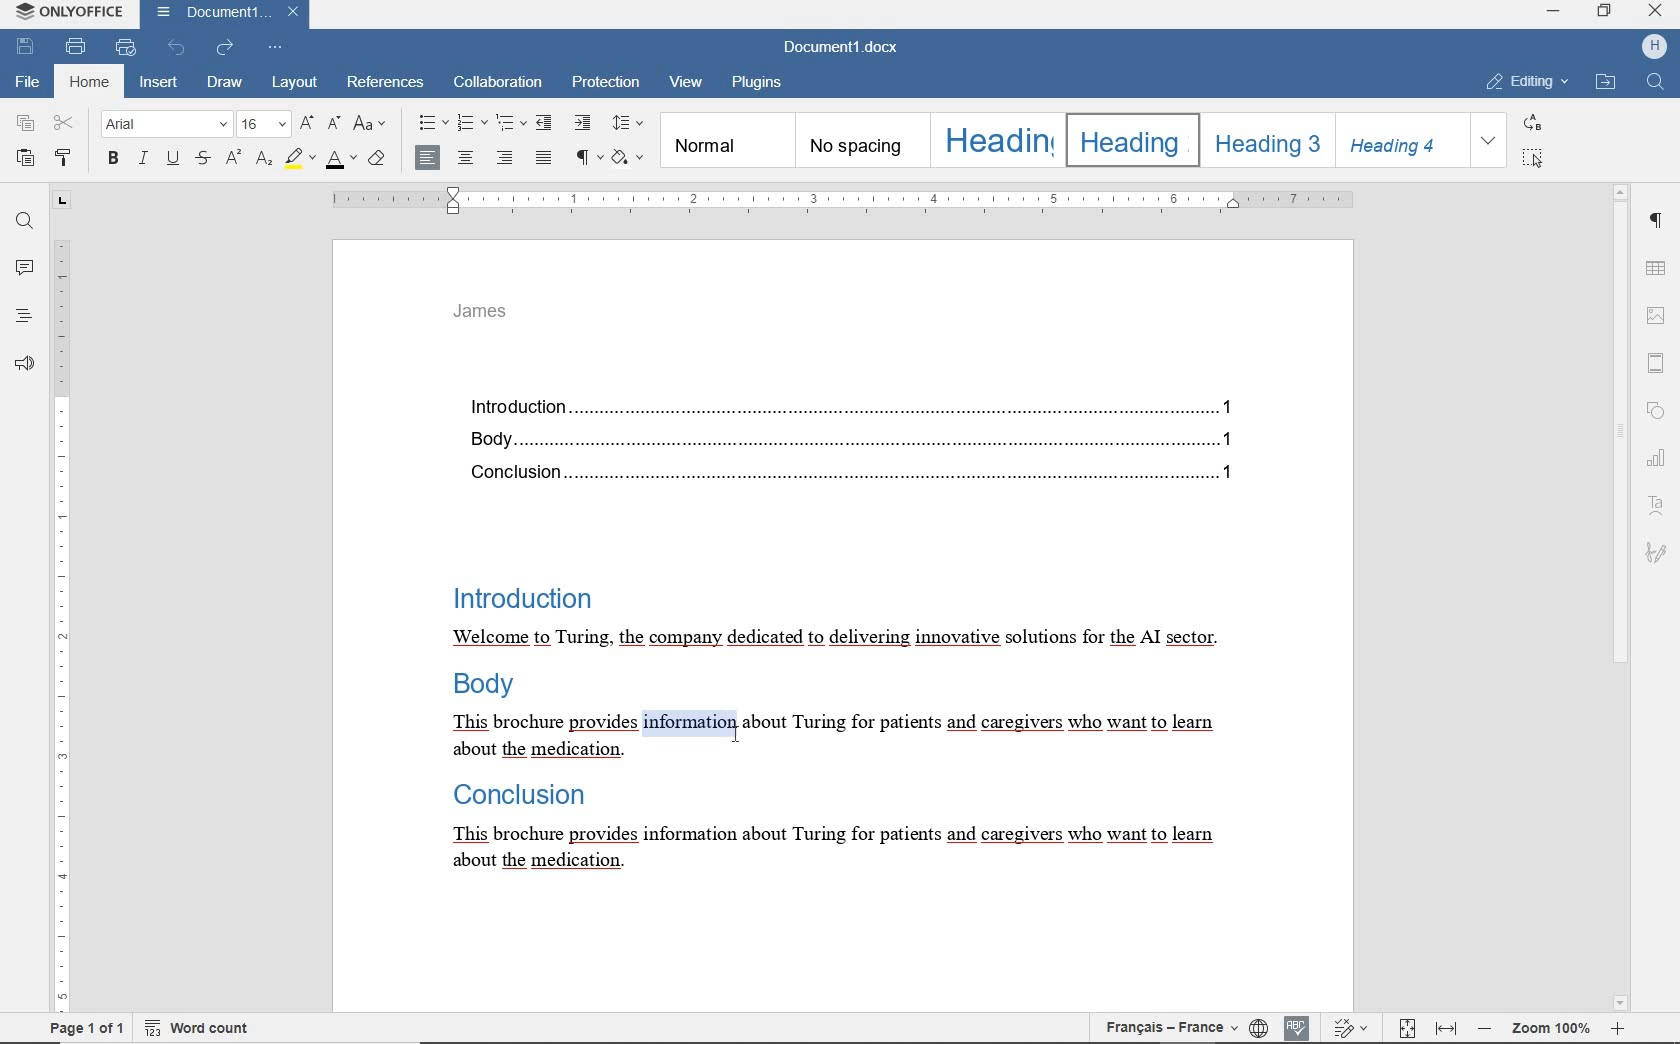  I want to click on LAYOUT, so click(292, 84).